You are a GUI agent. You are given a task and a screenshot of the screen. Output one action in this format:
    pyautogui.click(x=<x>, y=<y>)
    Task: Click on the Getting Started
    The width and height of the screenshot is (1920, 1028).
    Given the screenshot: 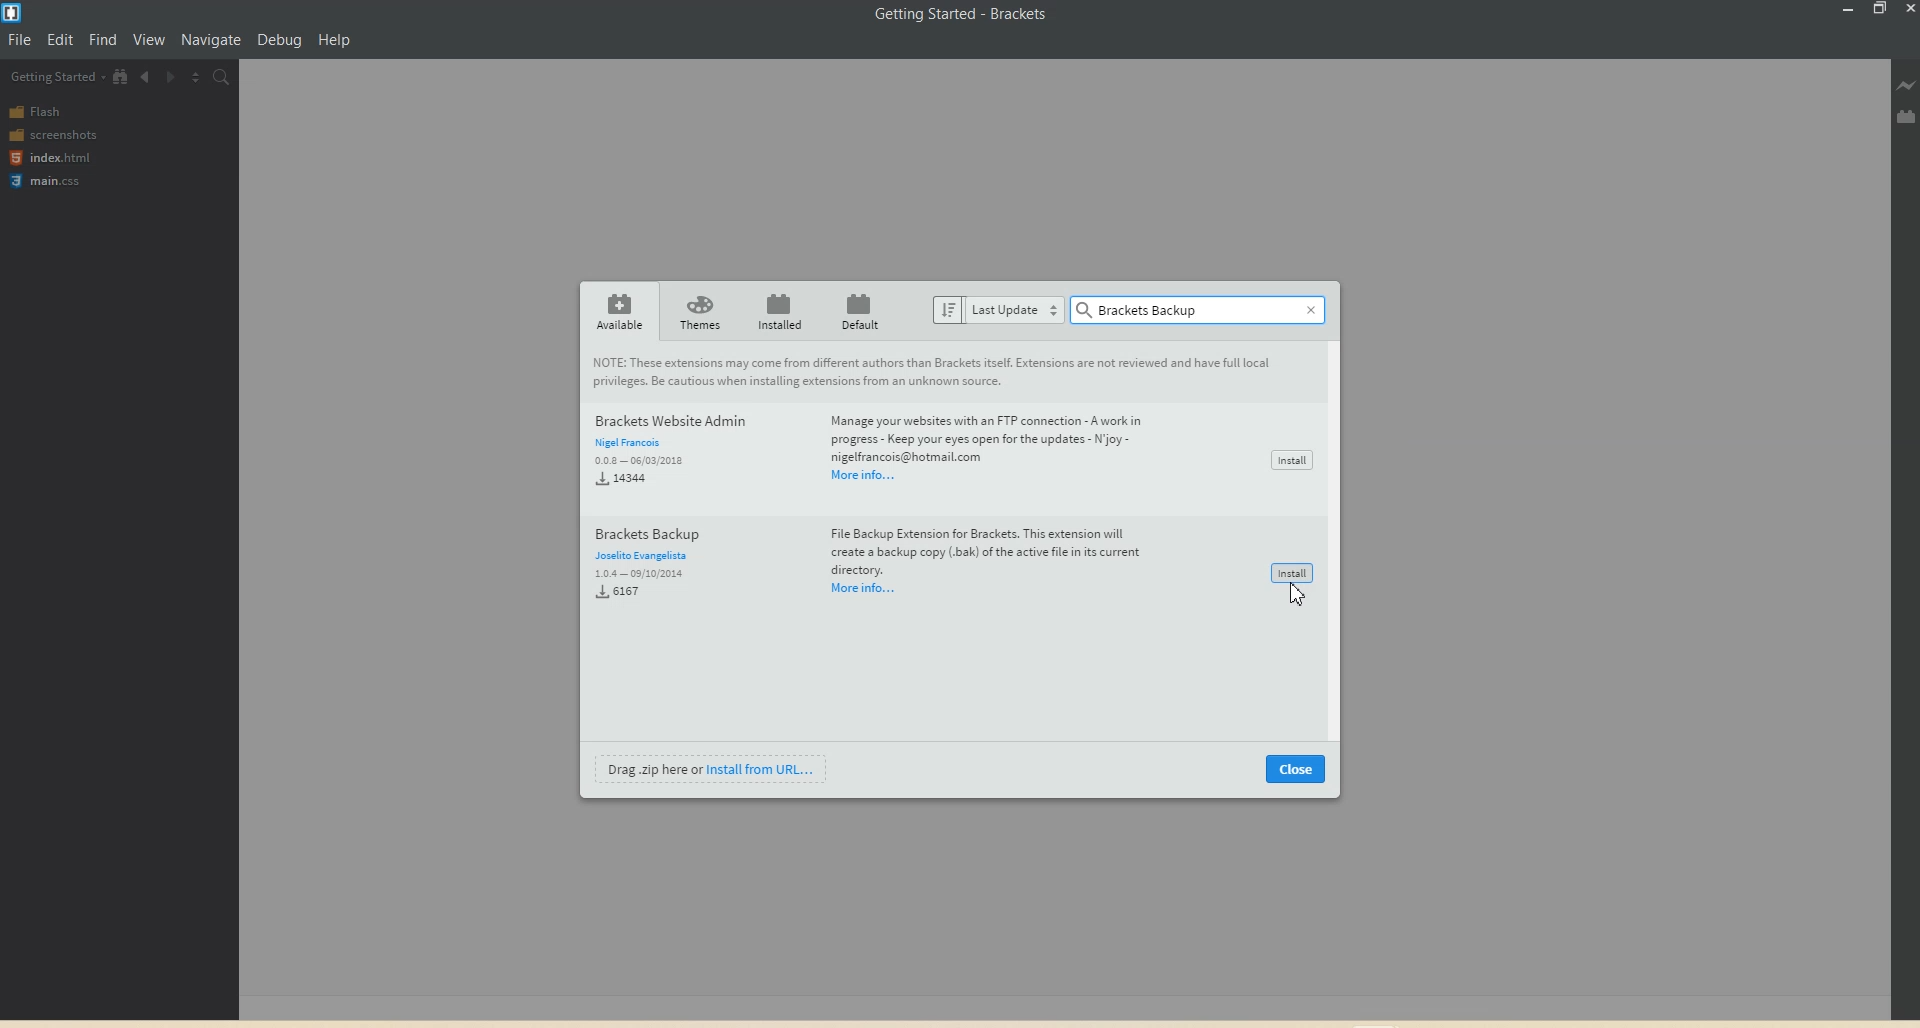 What is the action you would take?
    pyautogui.click(x=57, y=77)
    